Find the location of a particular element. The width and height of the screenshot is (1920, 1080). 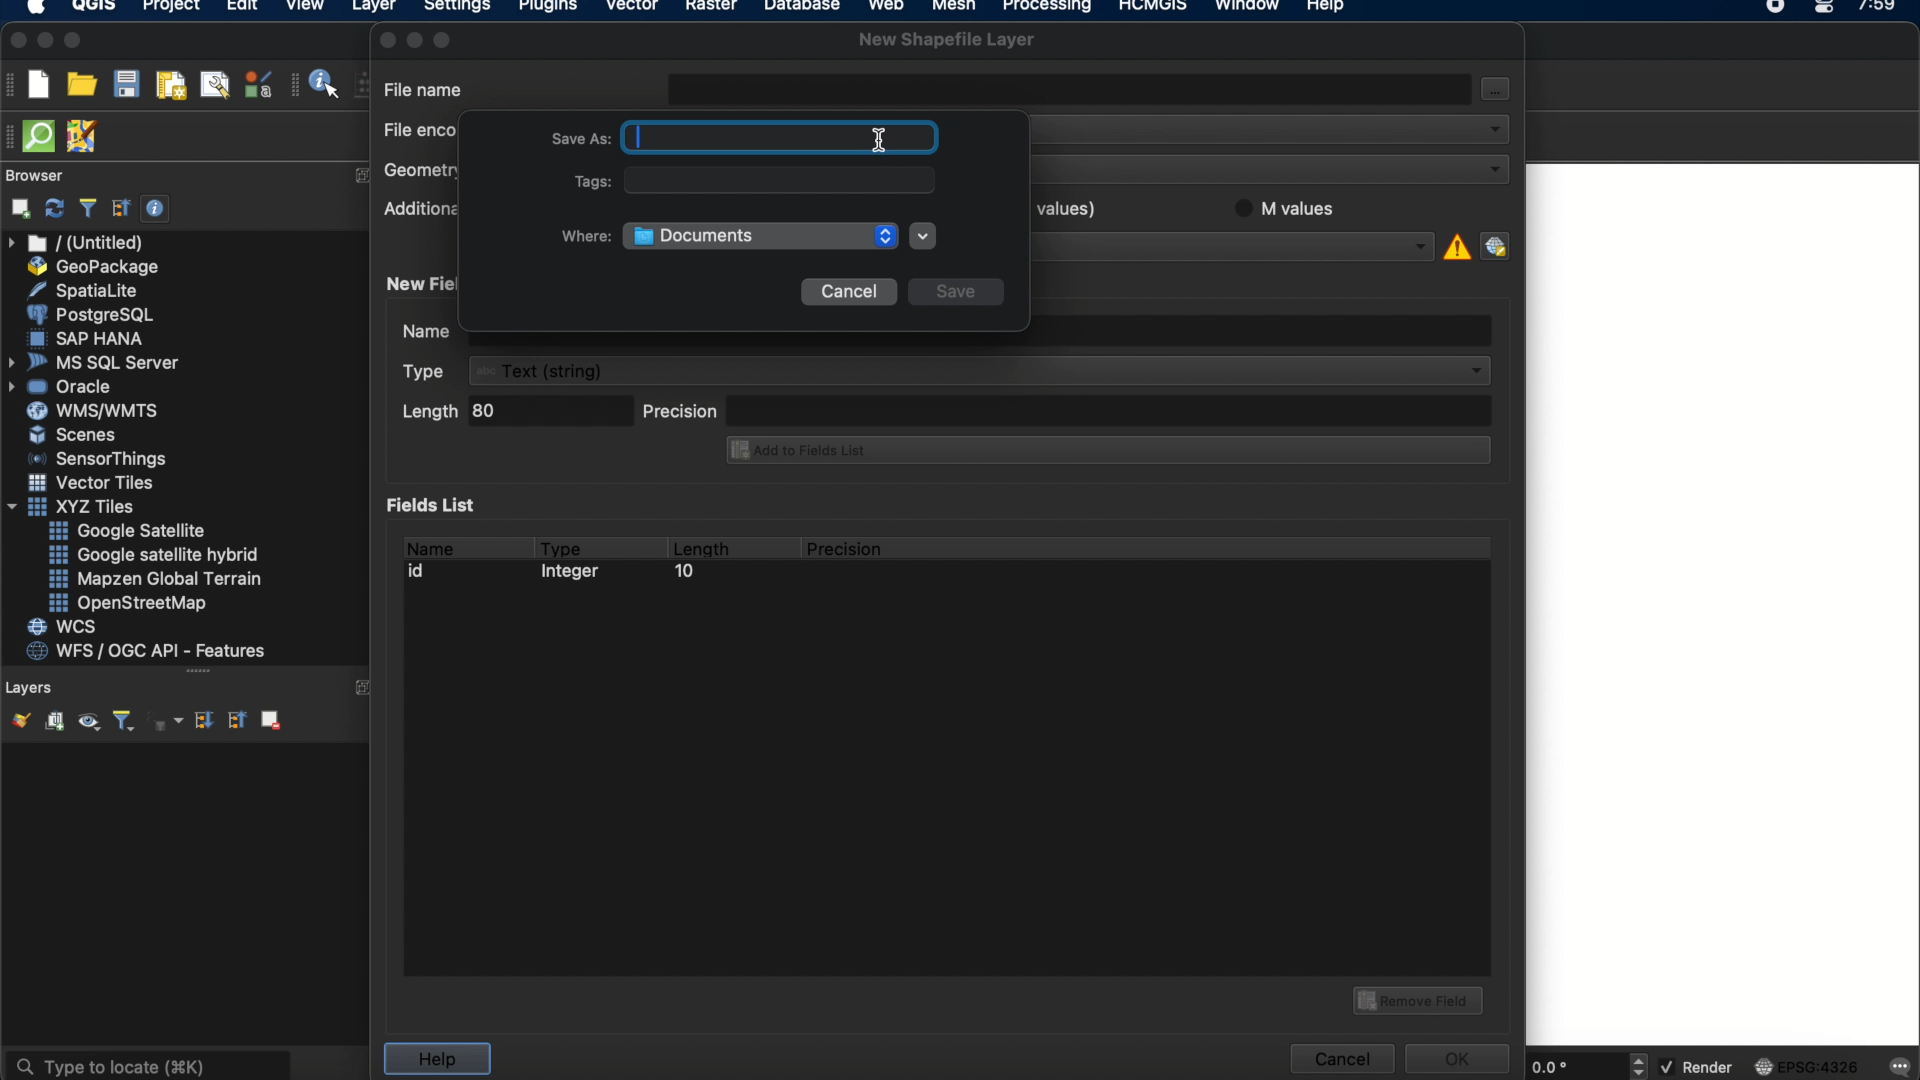

layer is located at coordinates (374, 10).